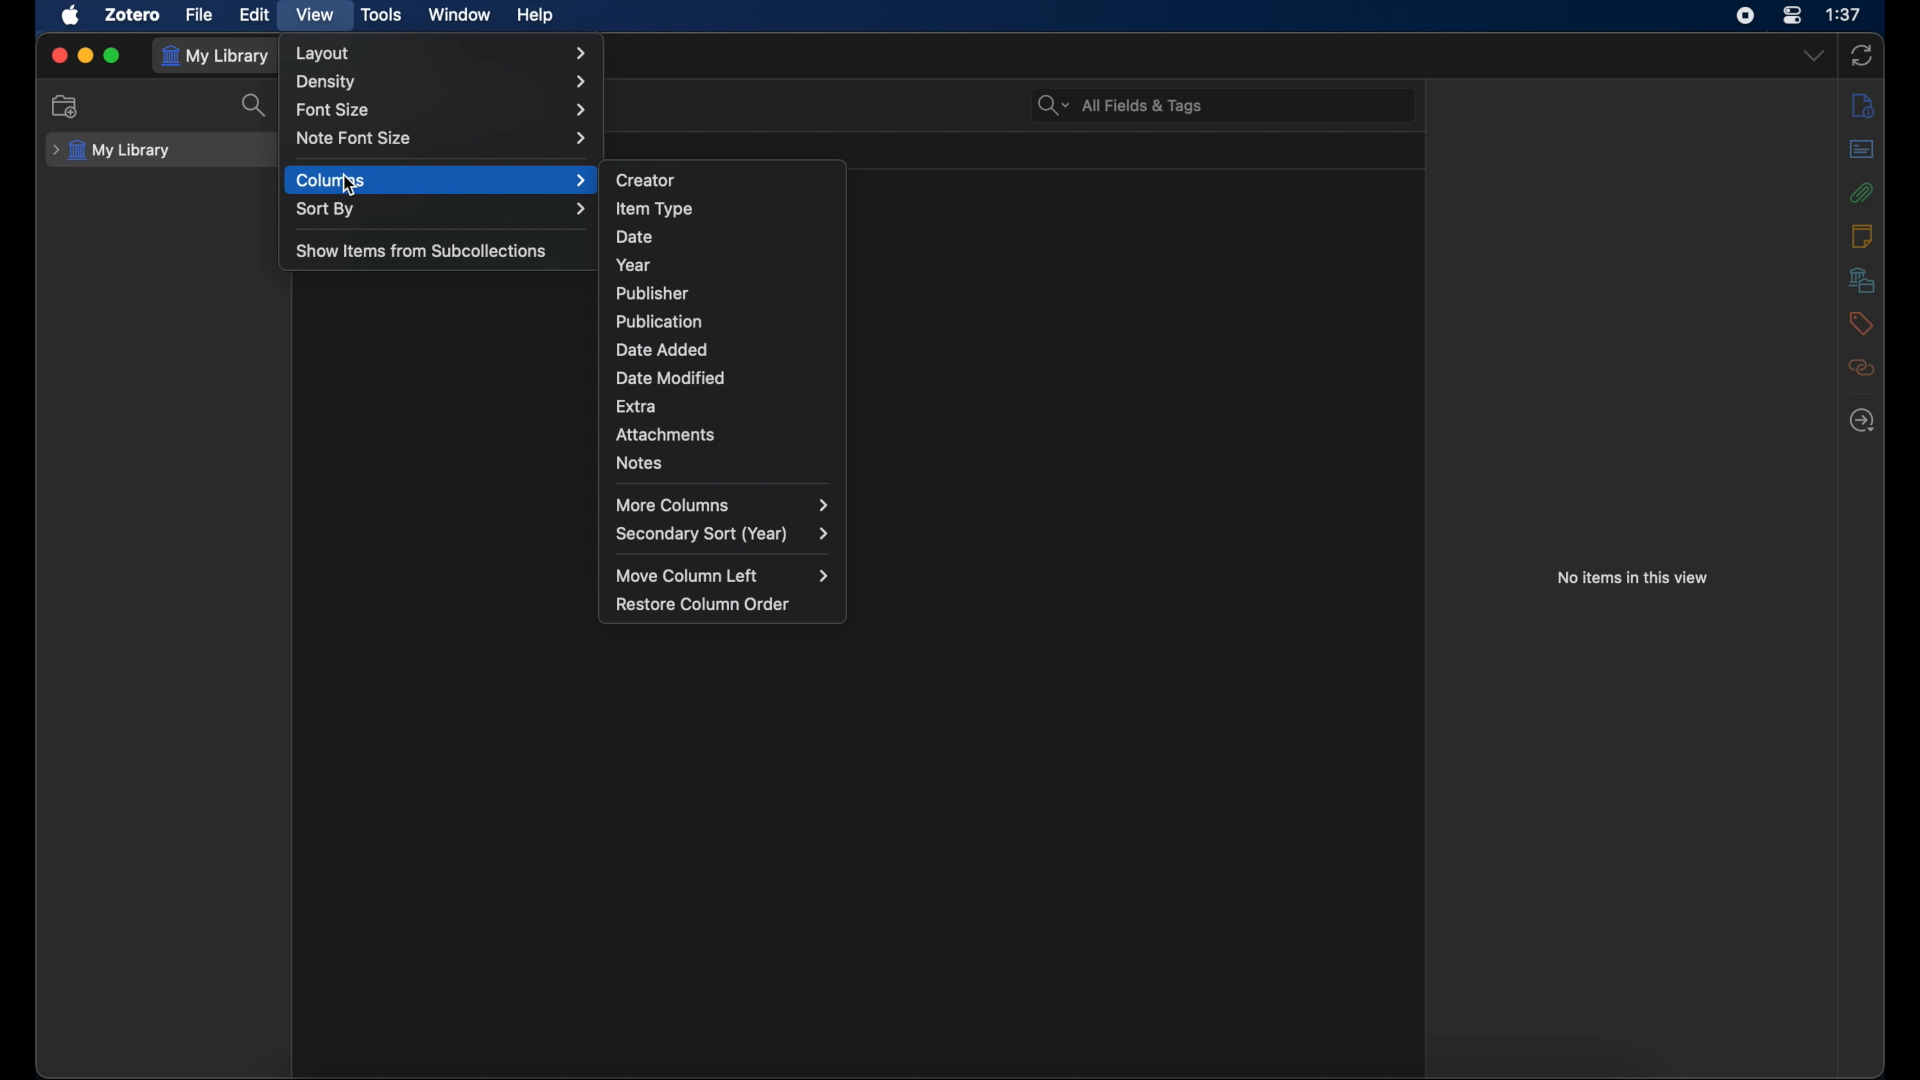  What do you see at coordinates (443, 109) in the screenshot?
I see `font size` at bounding box center [443, 109].